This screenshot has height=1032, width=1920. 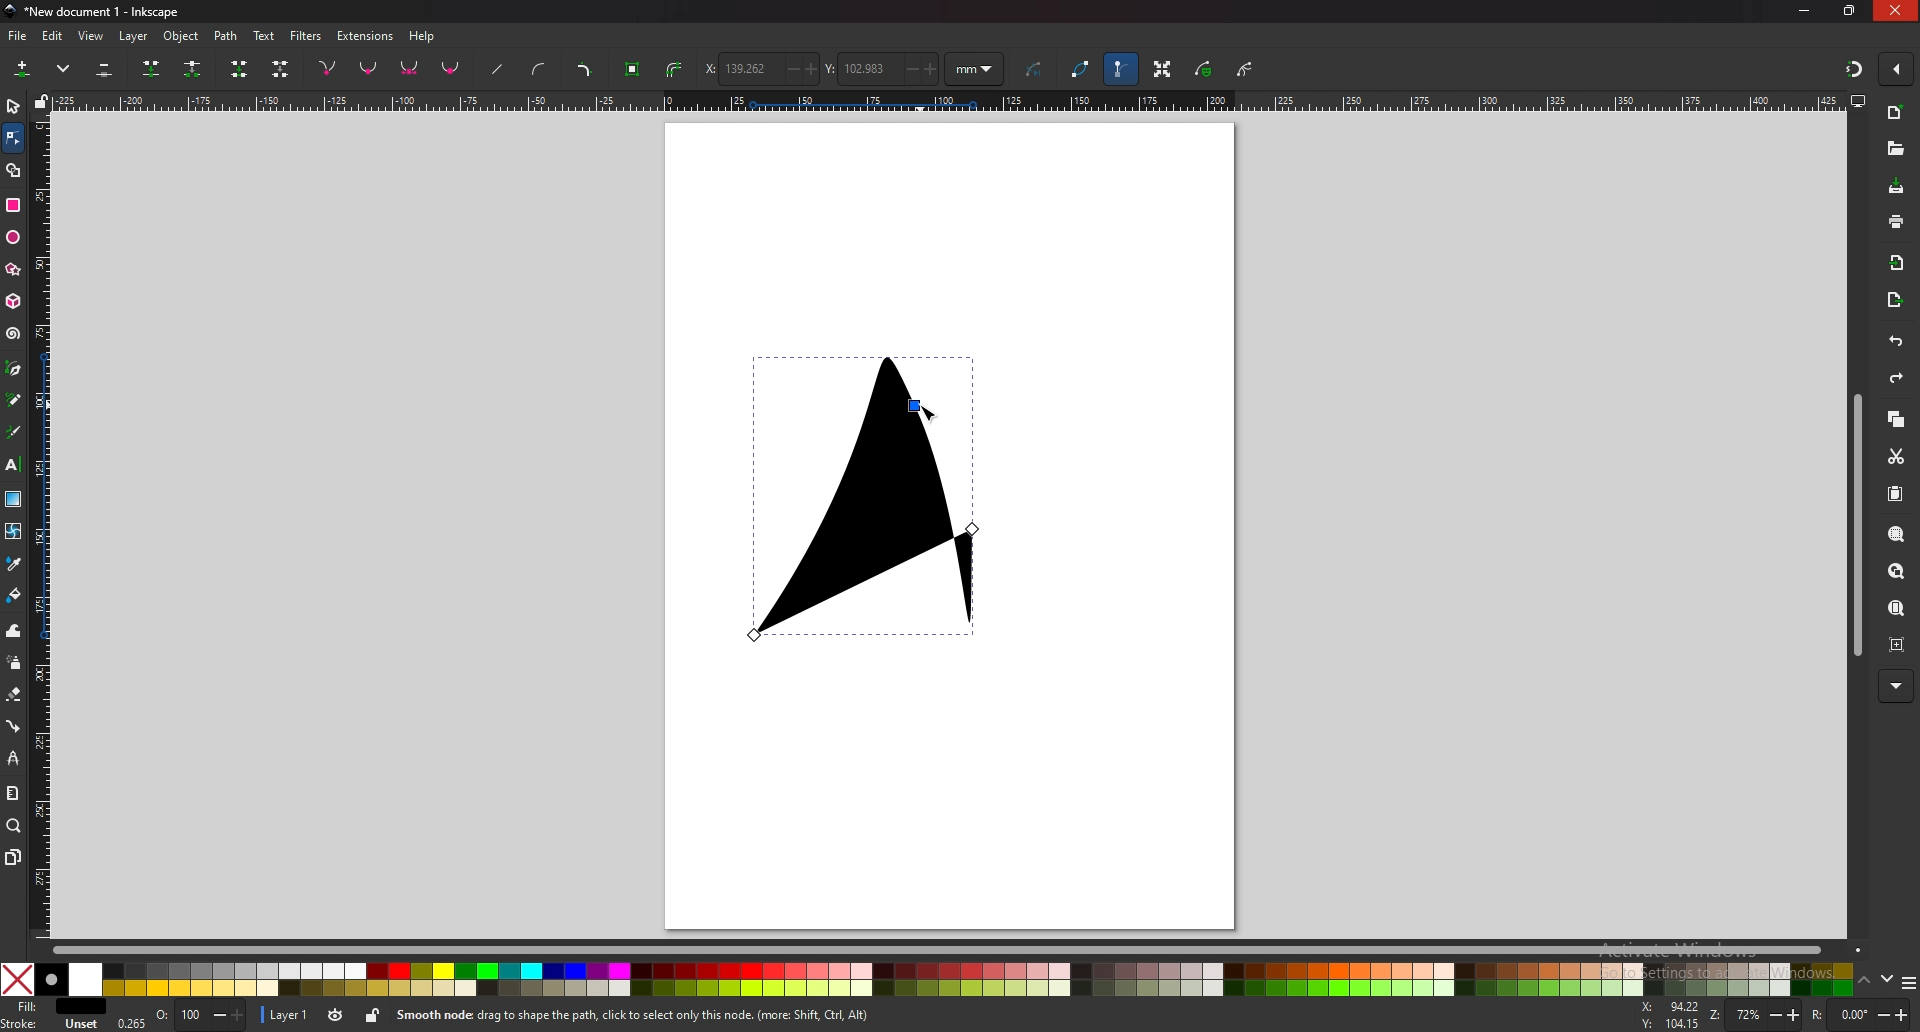 I want to click on path, so click(x=227, y=37).